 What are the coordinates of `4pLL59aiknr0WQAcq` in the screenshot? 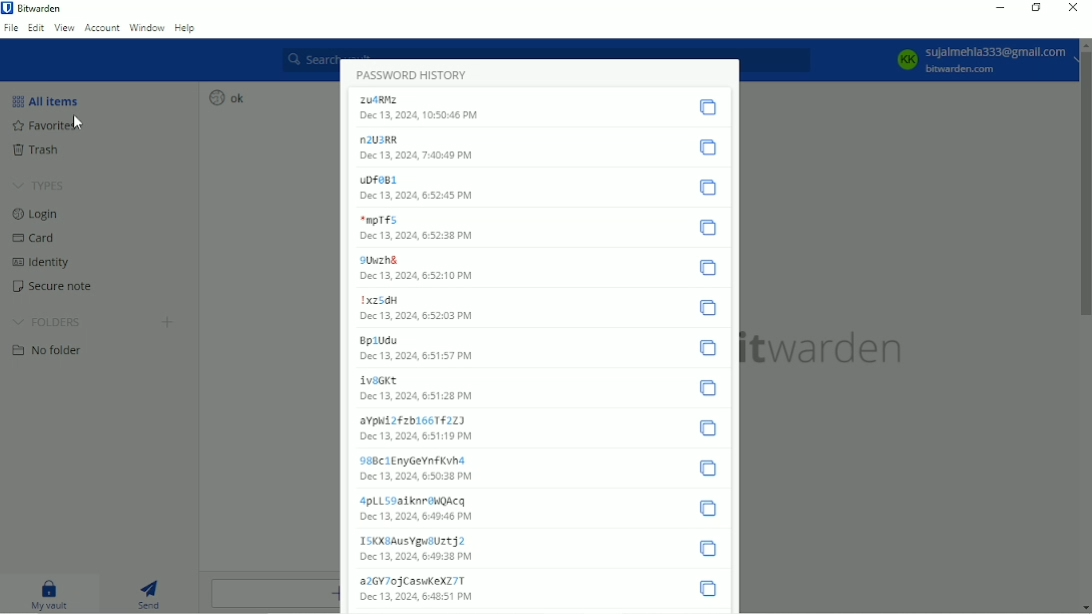 It's located at (415, 500).